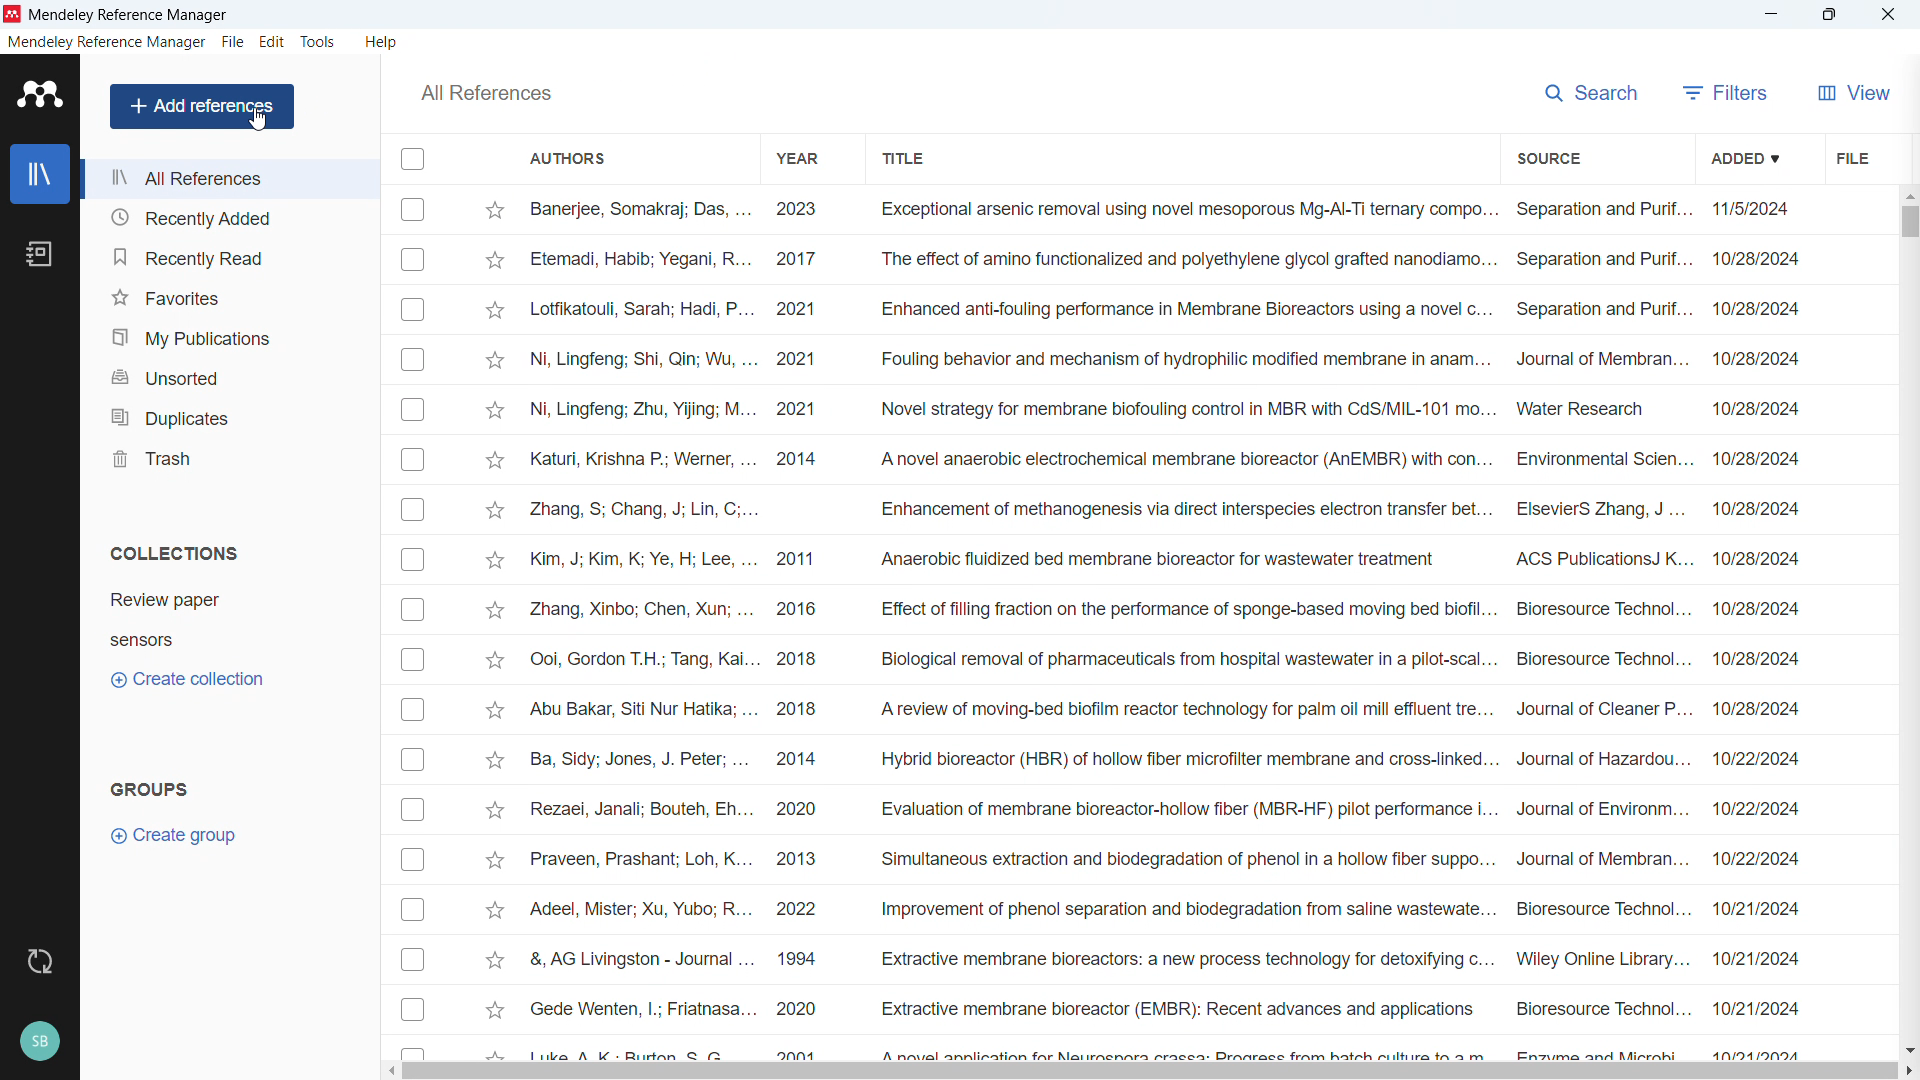 The image size is (1920, 1080). What do you see at coordinates (1548, 159) in the screenshot?
I see `Sort by source ` at bounding box center [1548, 159].